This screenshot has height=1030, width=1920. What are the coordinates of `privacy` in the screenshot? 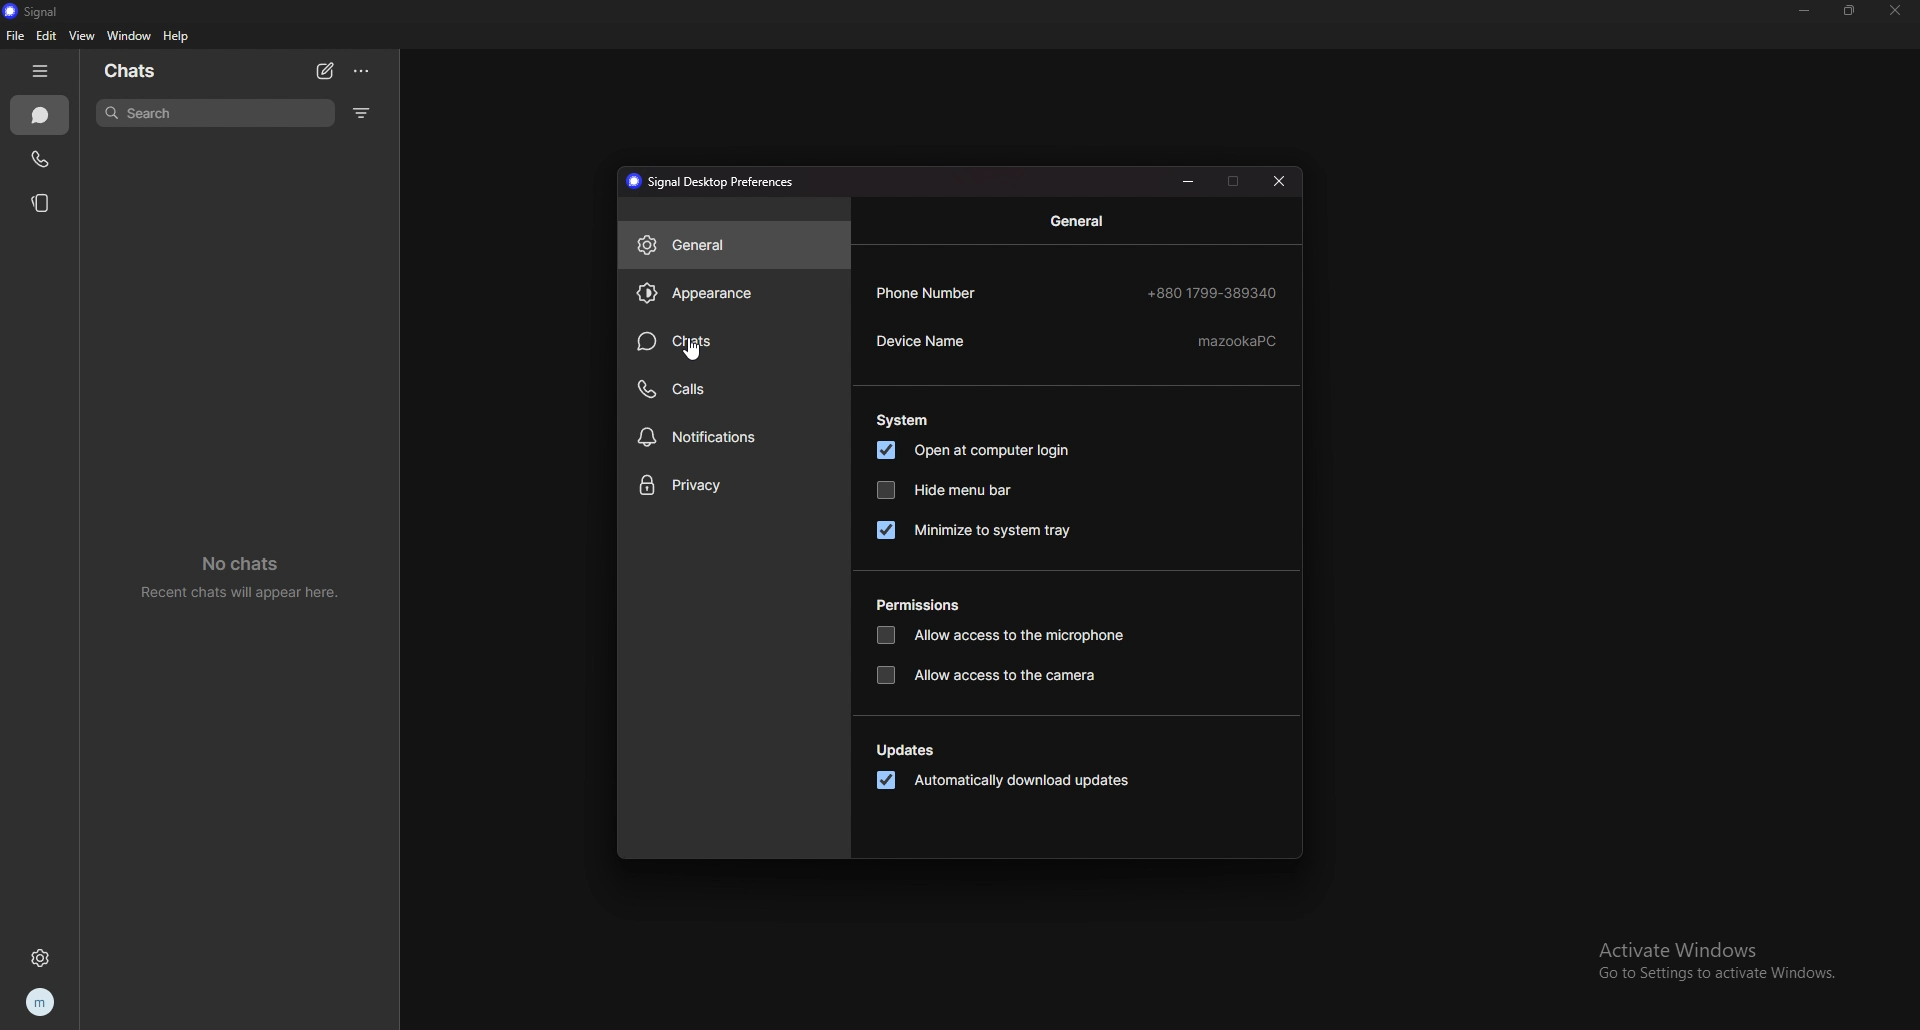 It's located at (733, 486).